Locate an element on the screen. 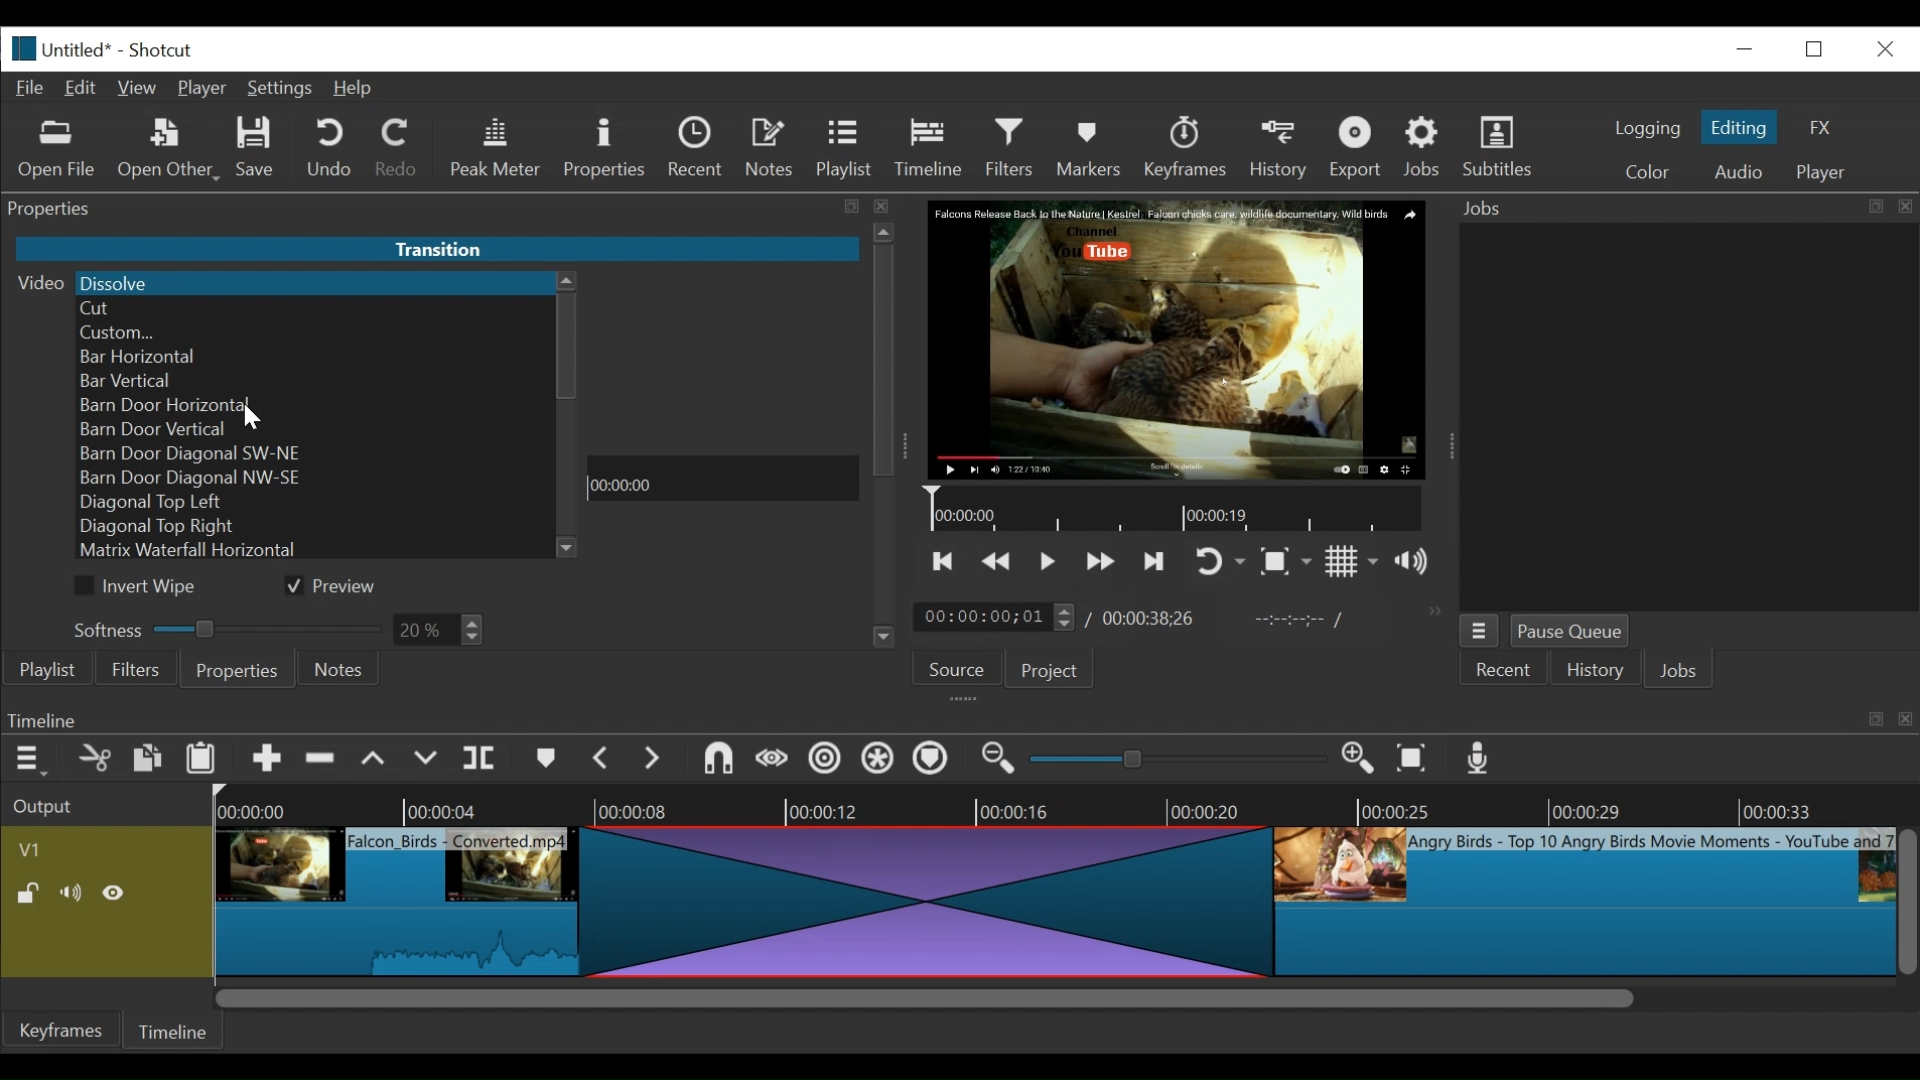 This screenshot has height=1080, width=1920. overwrite is located at coordinates (429, 759).